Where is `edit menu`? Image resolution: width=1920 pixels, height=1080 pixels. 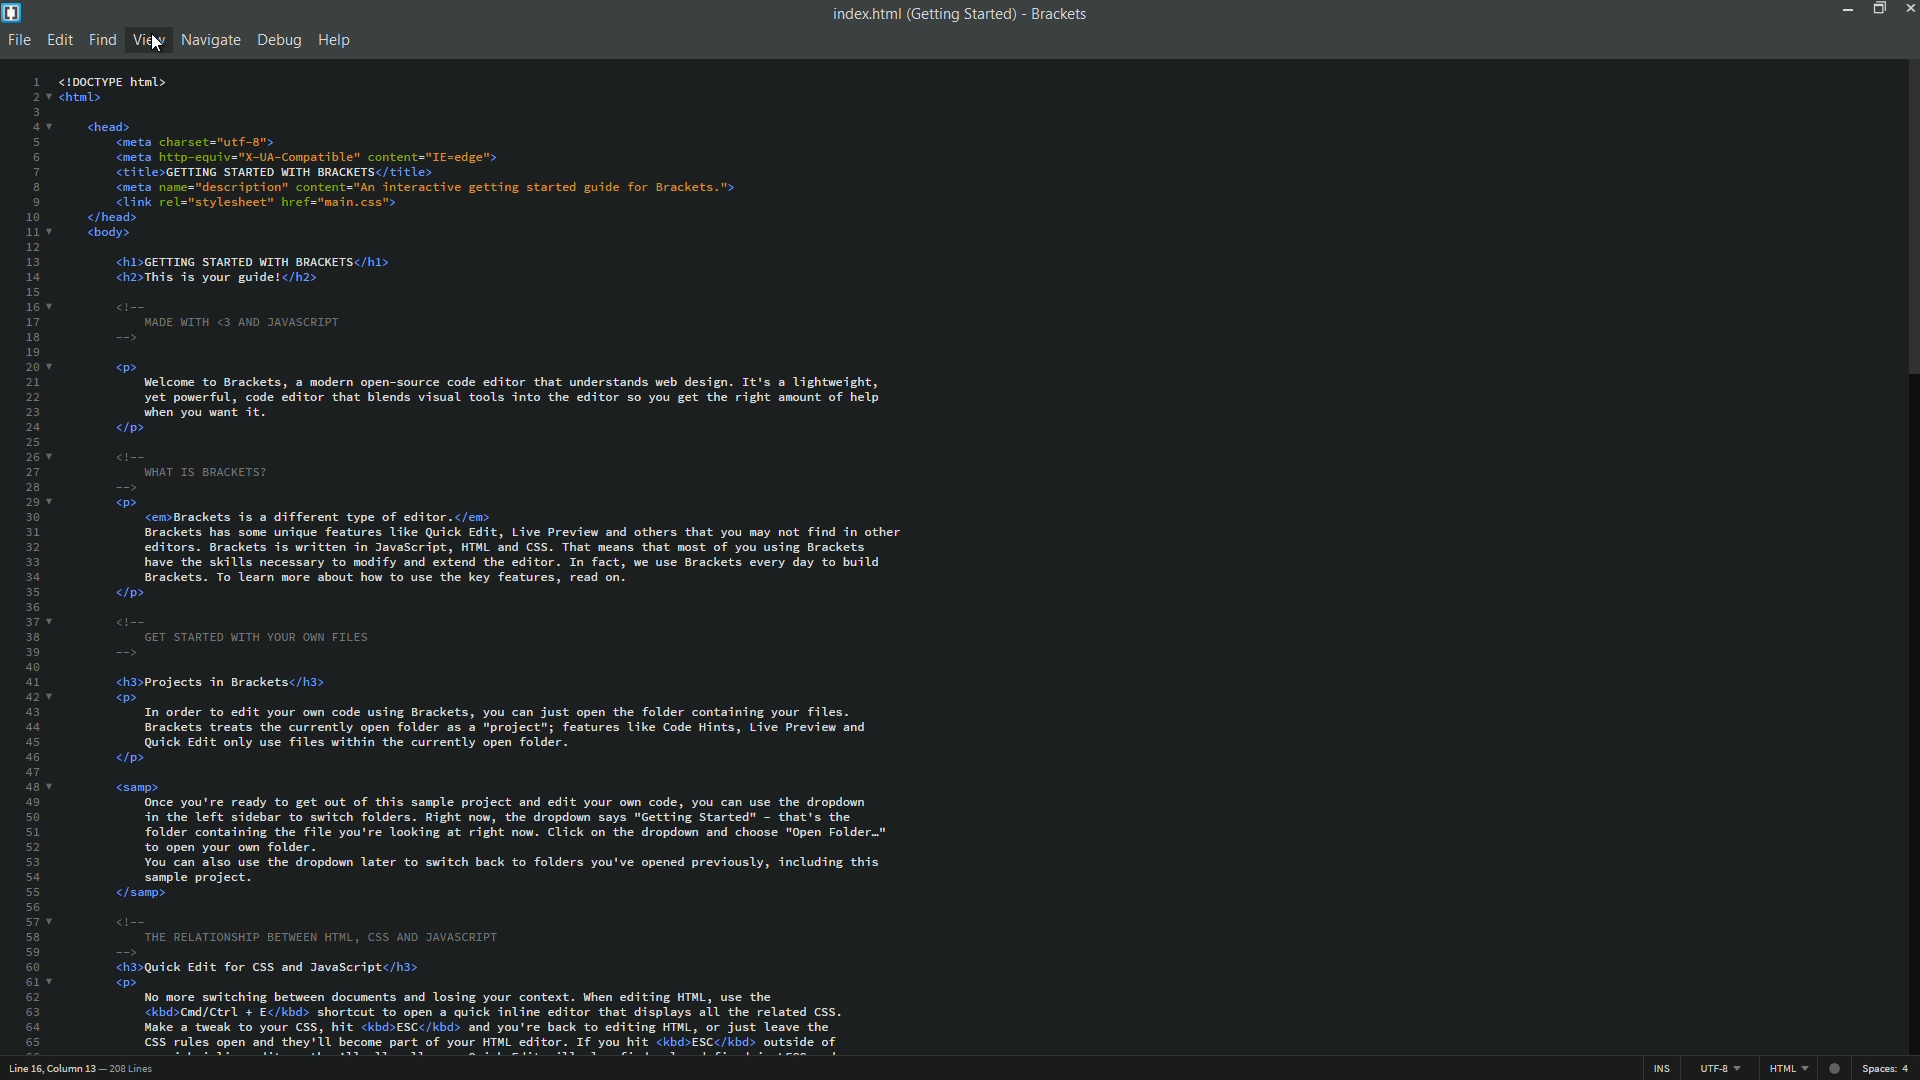
edit menu is located at coordinates (59, 41).